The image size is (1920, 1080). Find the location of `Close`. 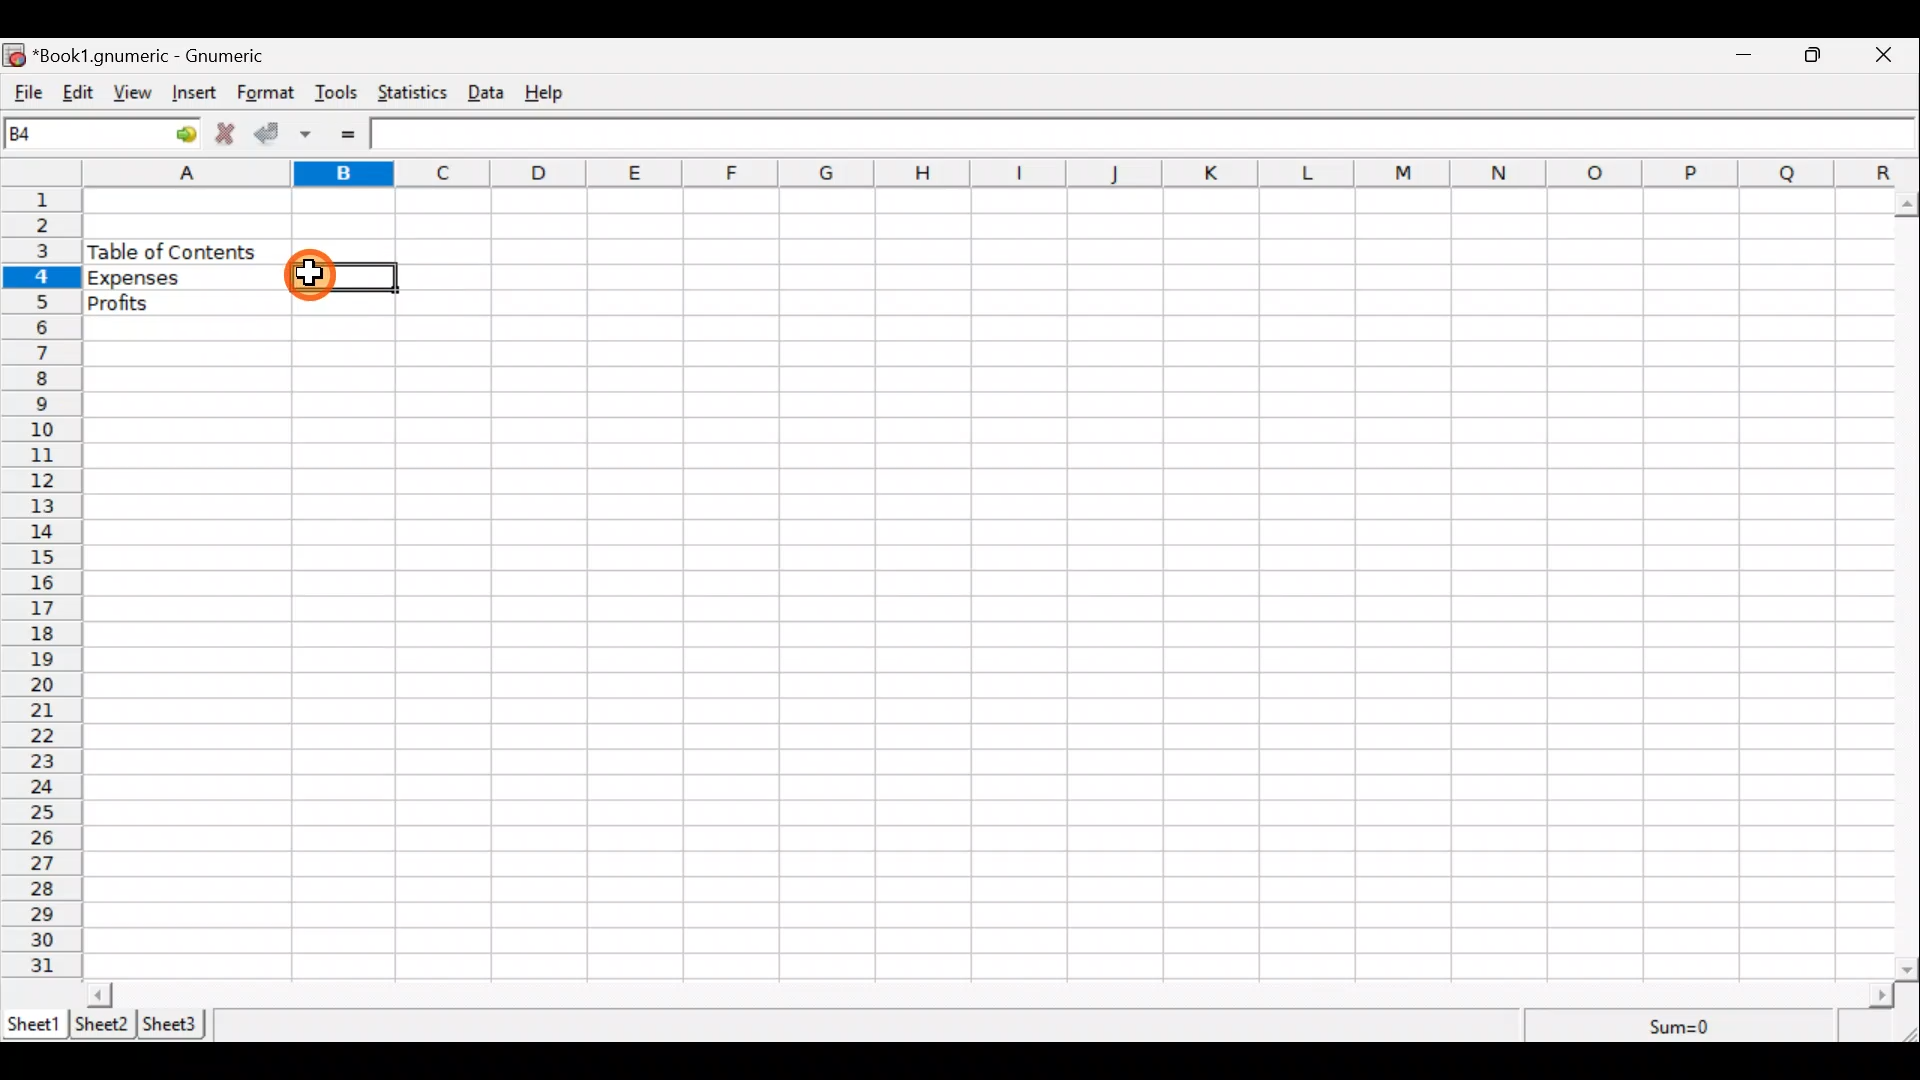

Close is located at coordinates (1892, 55).